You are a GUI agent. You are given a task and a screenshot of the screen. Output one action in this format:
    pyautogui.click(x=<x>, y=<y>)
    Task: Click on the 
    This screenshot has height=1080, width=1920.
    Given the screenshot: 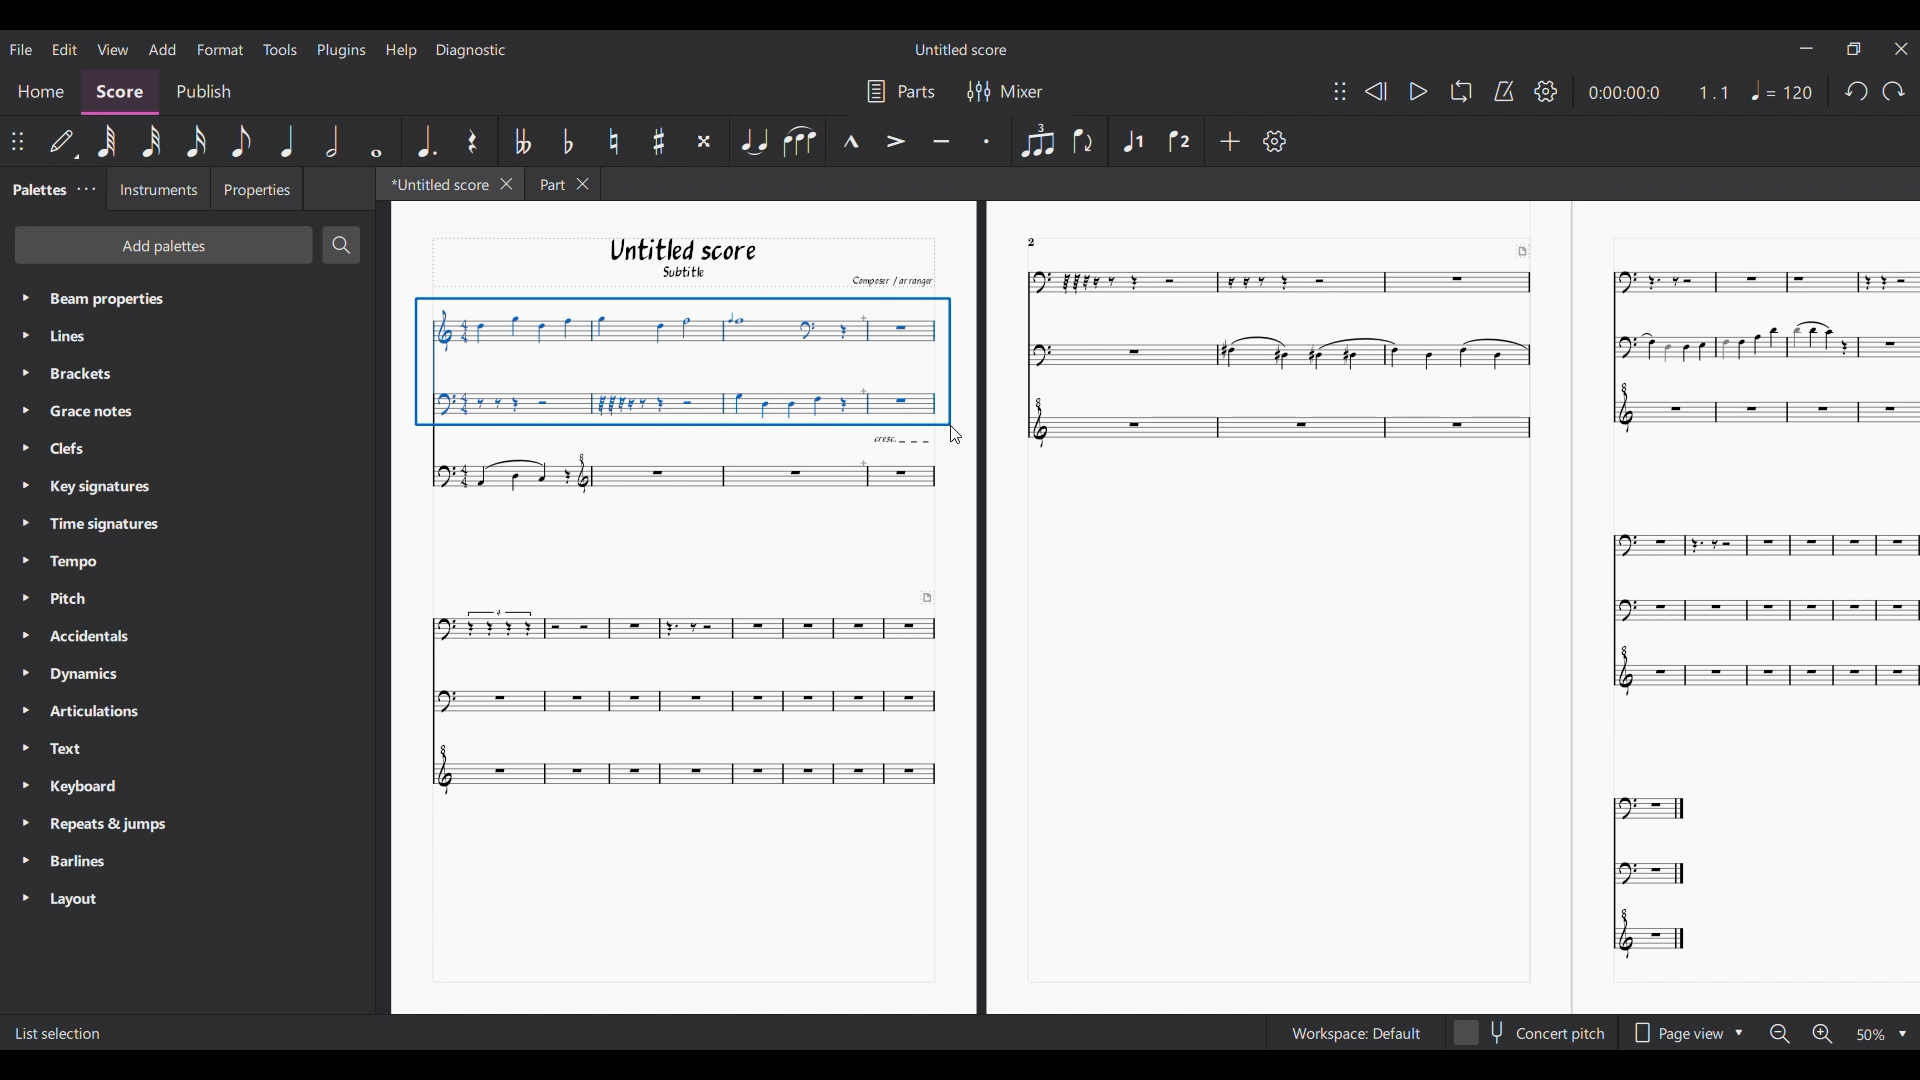 What is the action you would take?
    pyautogui.click(x=24, y=412)
    